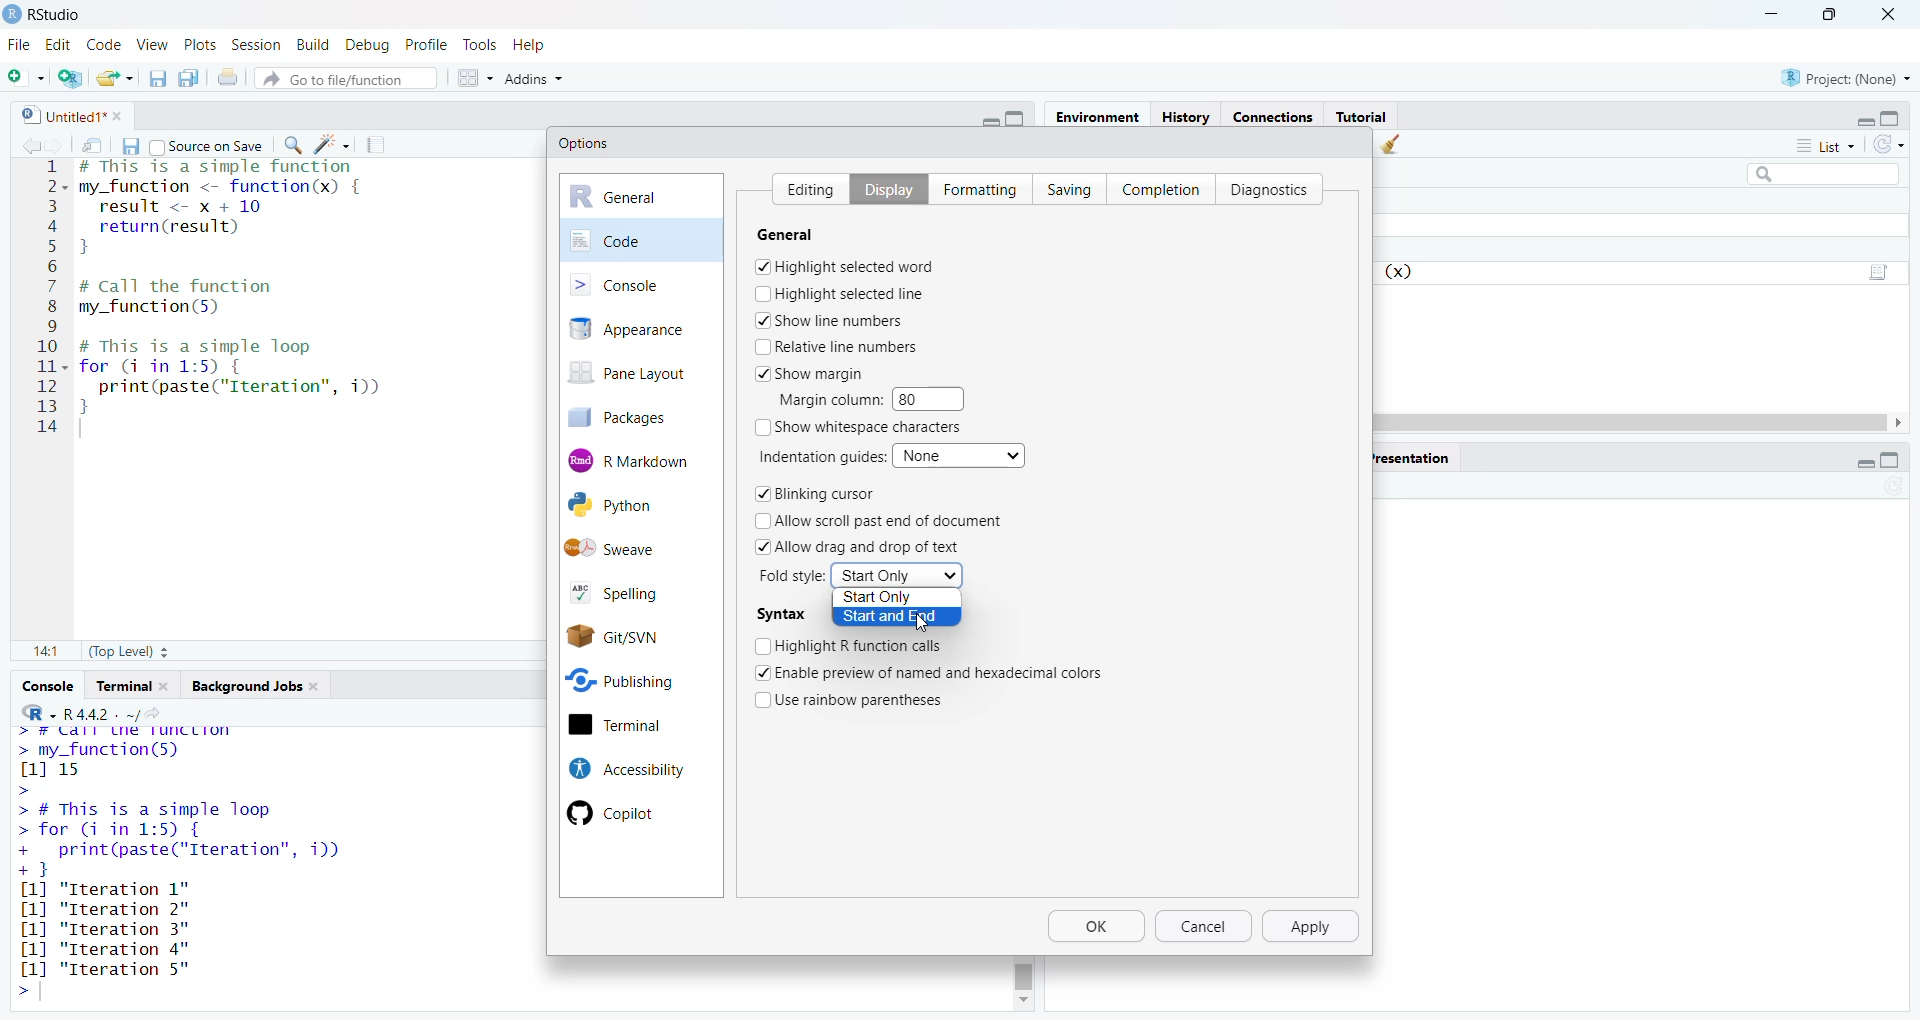 The width and height of the screenshot is (1920, 1020). What do you see at coordinates (1634, 422) in the screenshot?
I see `scrollbar` at bounding box center [1634, 422].